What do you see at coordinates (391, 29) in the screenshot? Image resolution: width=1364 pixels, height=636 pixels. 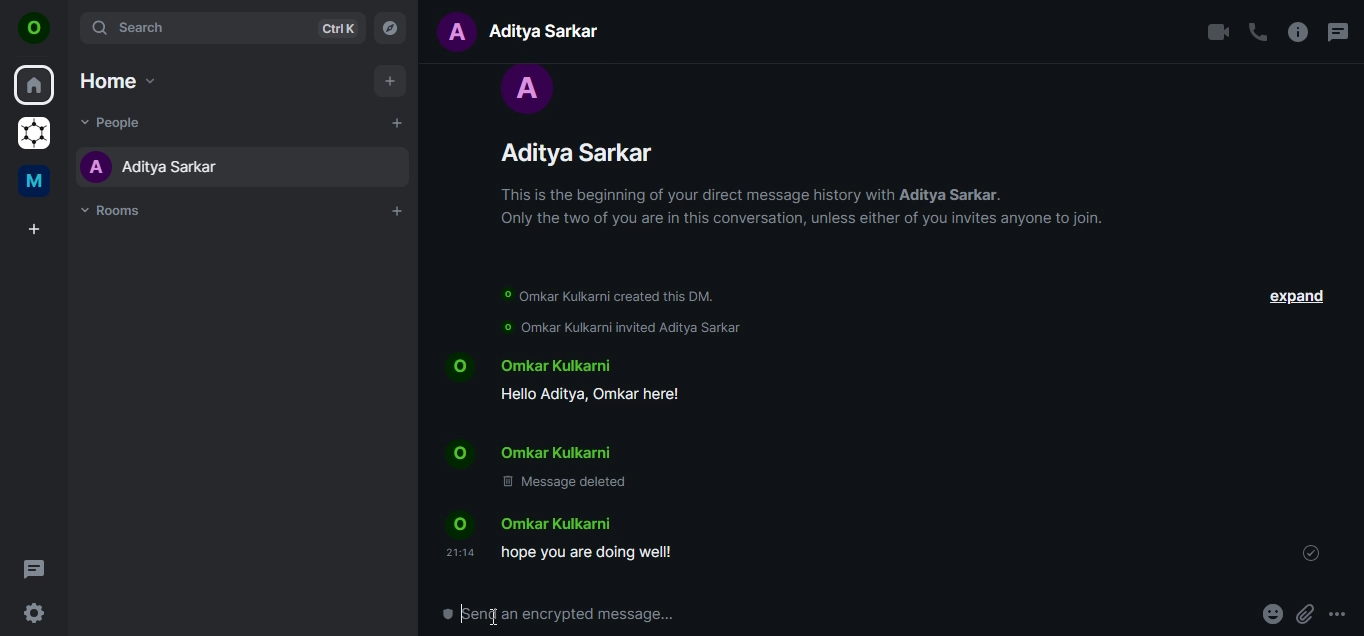 I see `explore rooms` at bounding box center [391, 29].